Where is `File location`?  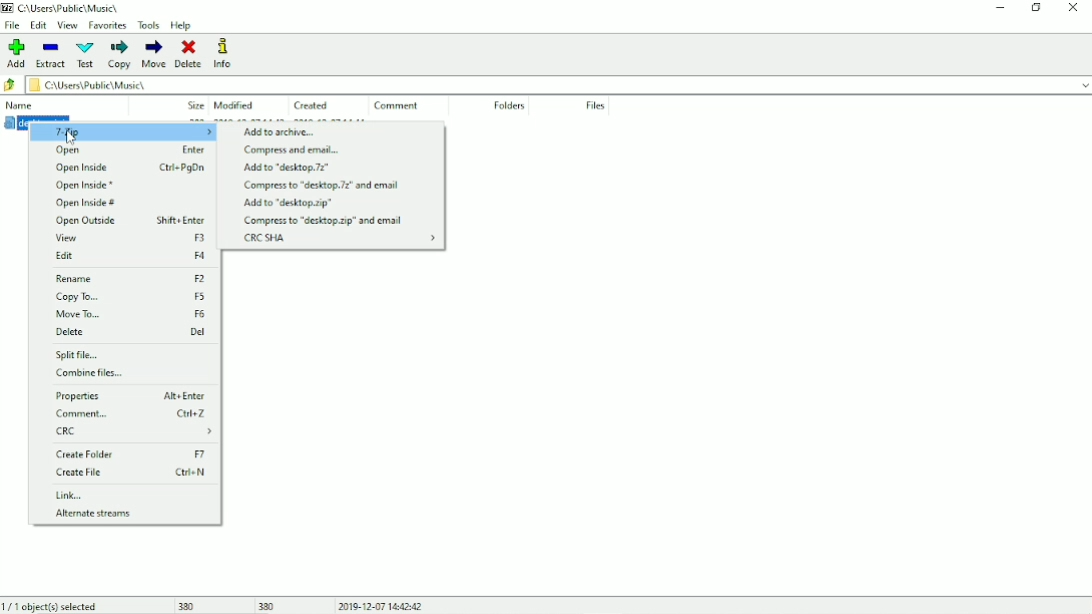 File location is located at coordinates (70, 8).